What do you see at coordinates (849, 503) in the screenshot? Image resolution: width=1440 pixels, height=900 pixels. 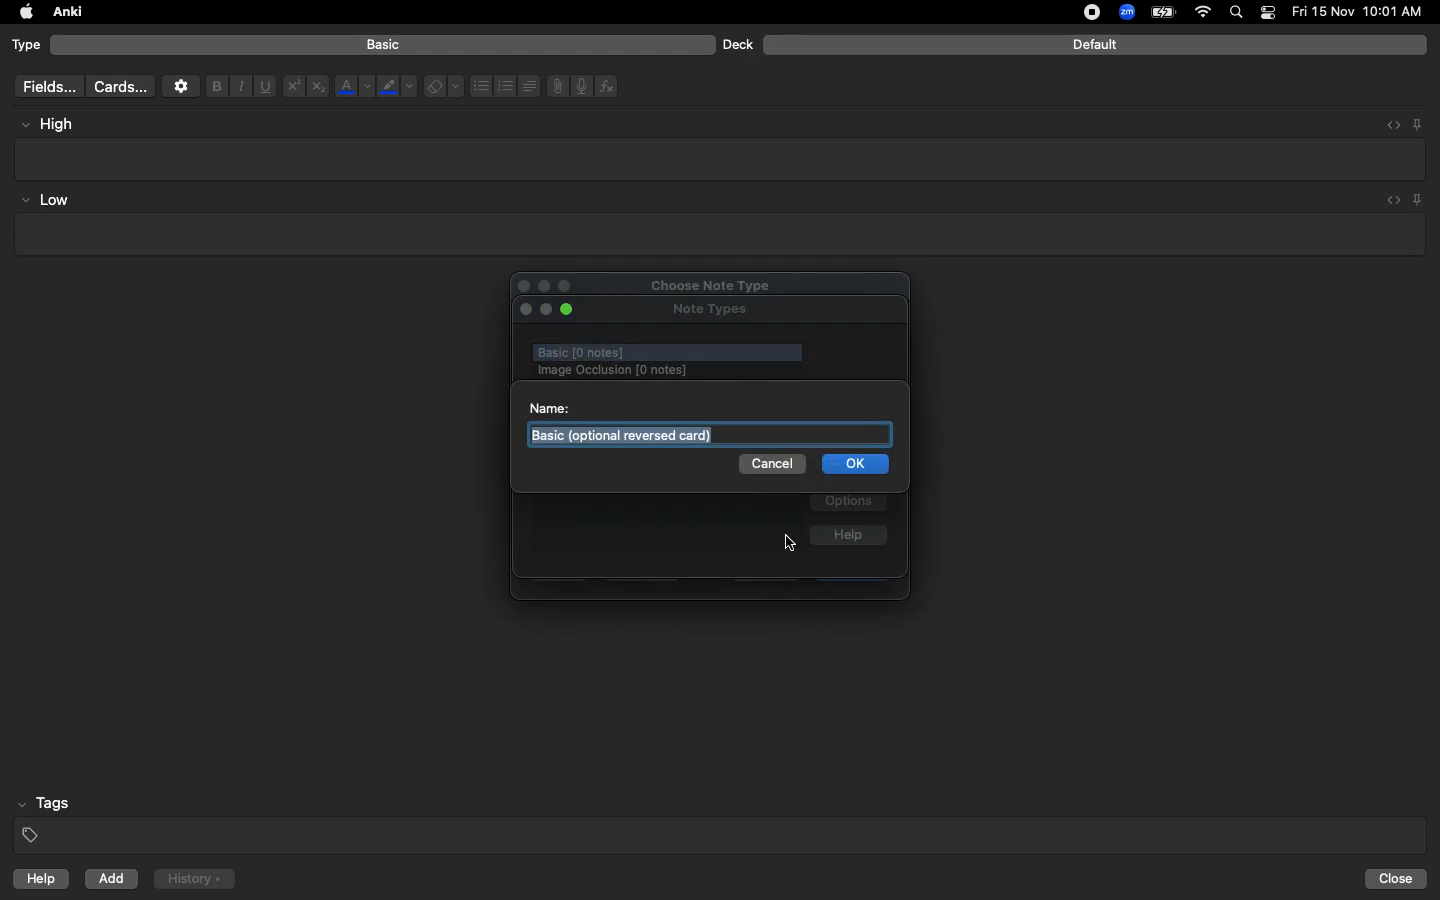 I see `options` at bounding box center [849, 503].